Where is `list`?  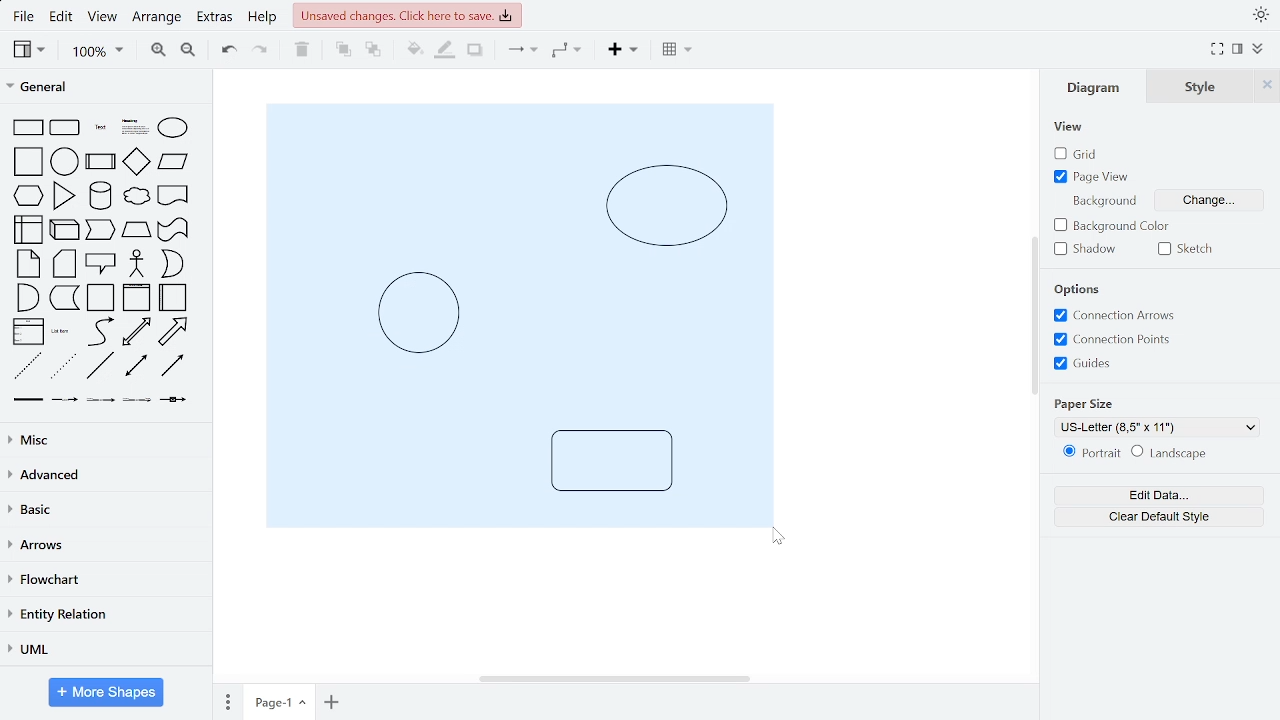 list is located at coordinates (29, 331).